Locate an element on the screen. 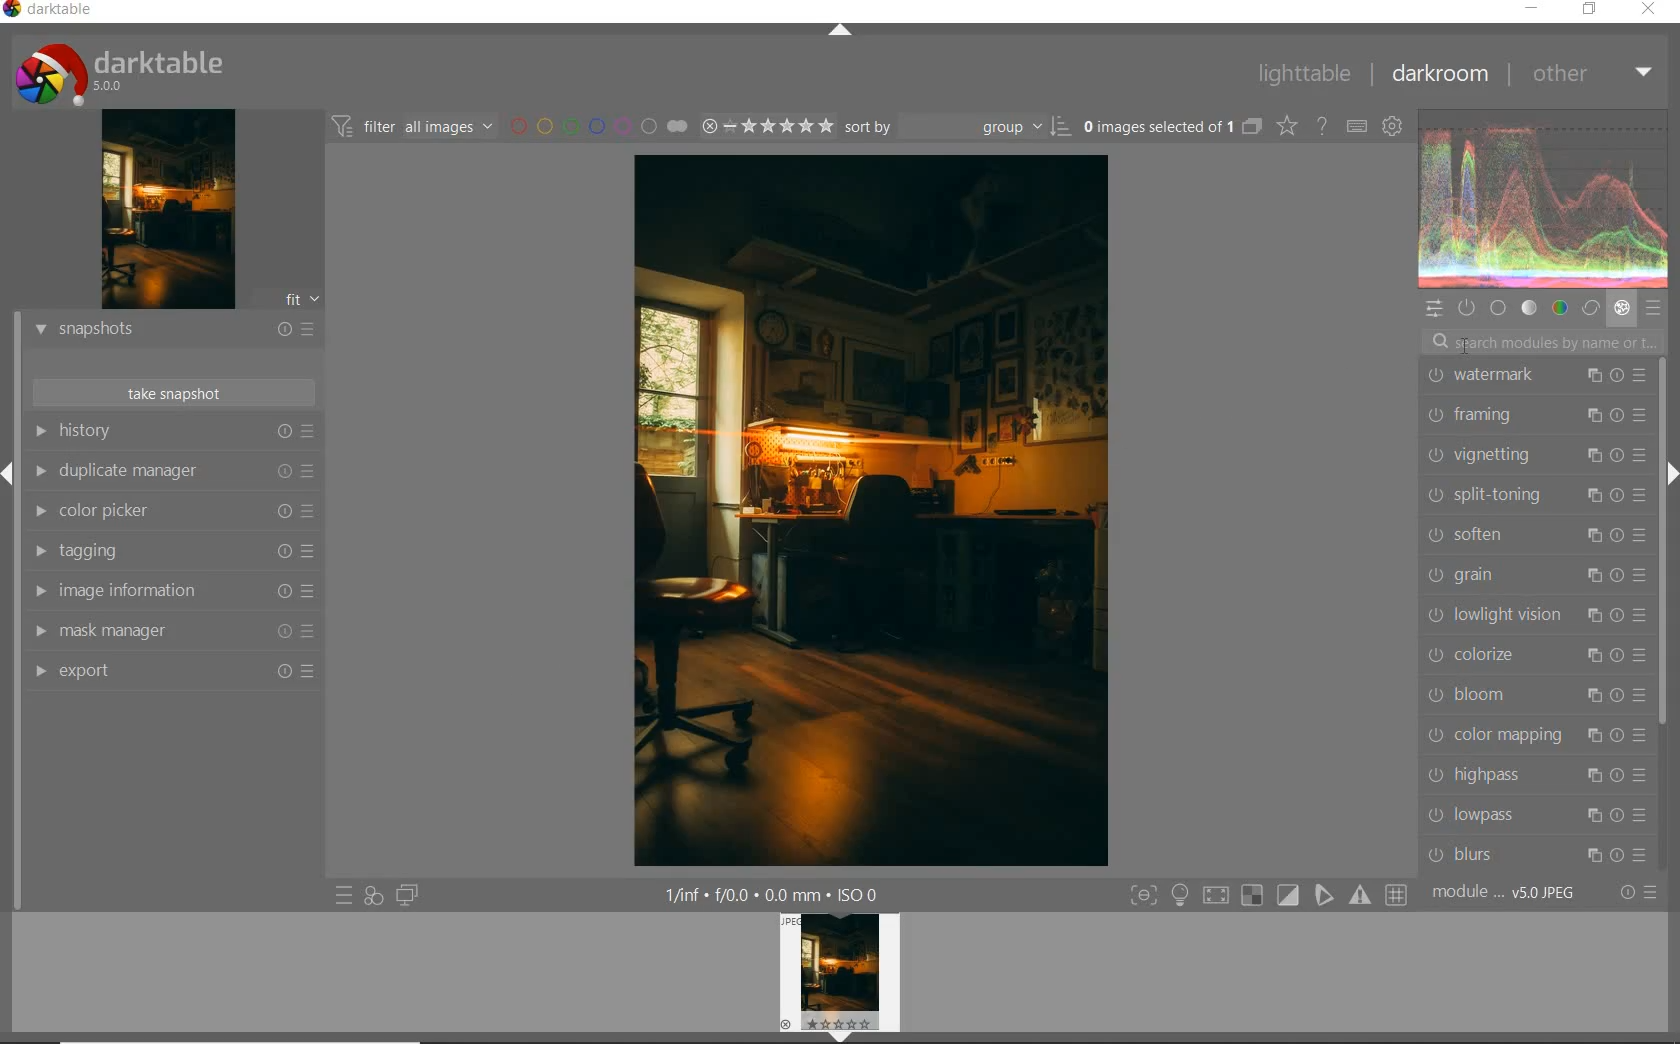  quick access panel is located at coordinates (1432, 309).